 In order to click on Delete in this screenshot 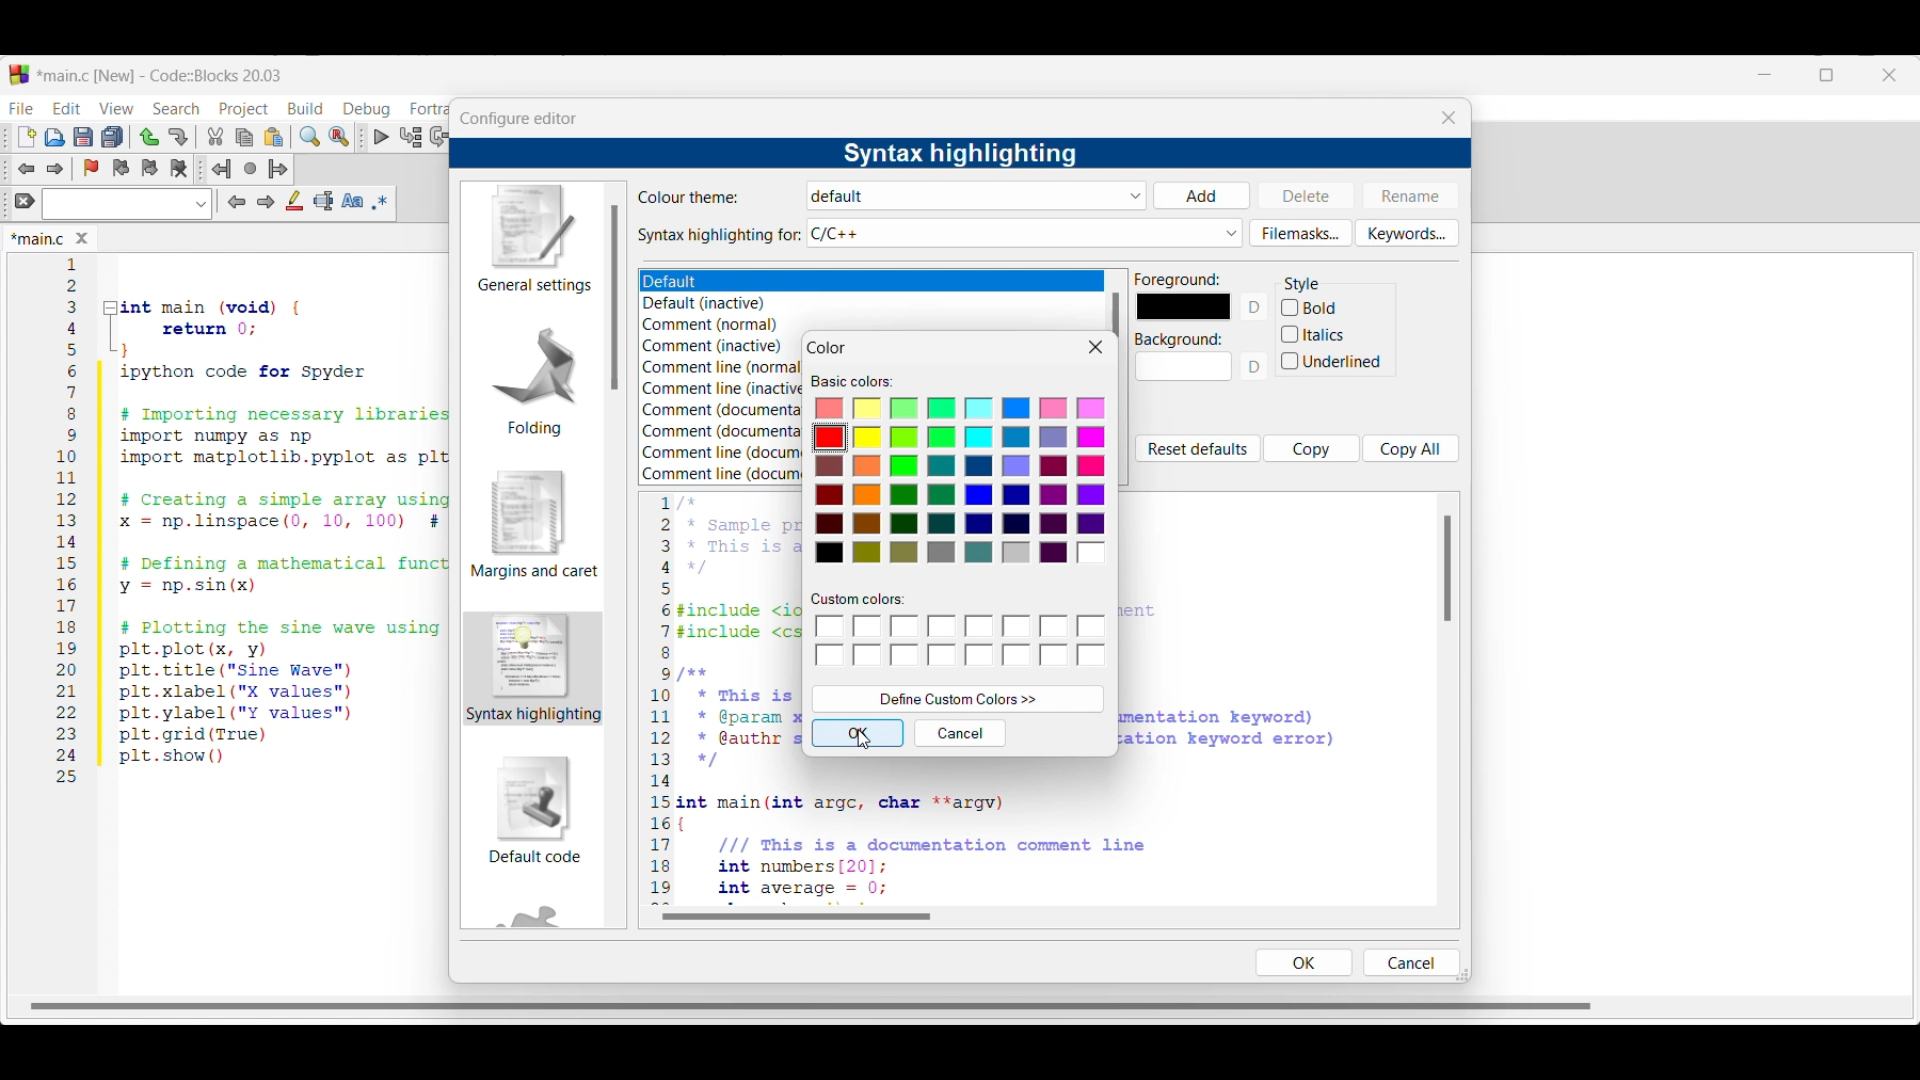, I will do `click(1307, 194)`.